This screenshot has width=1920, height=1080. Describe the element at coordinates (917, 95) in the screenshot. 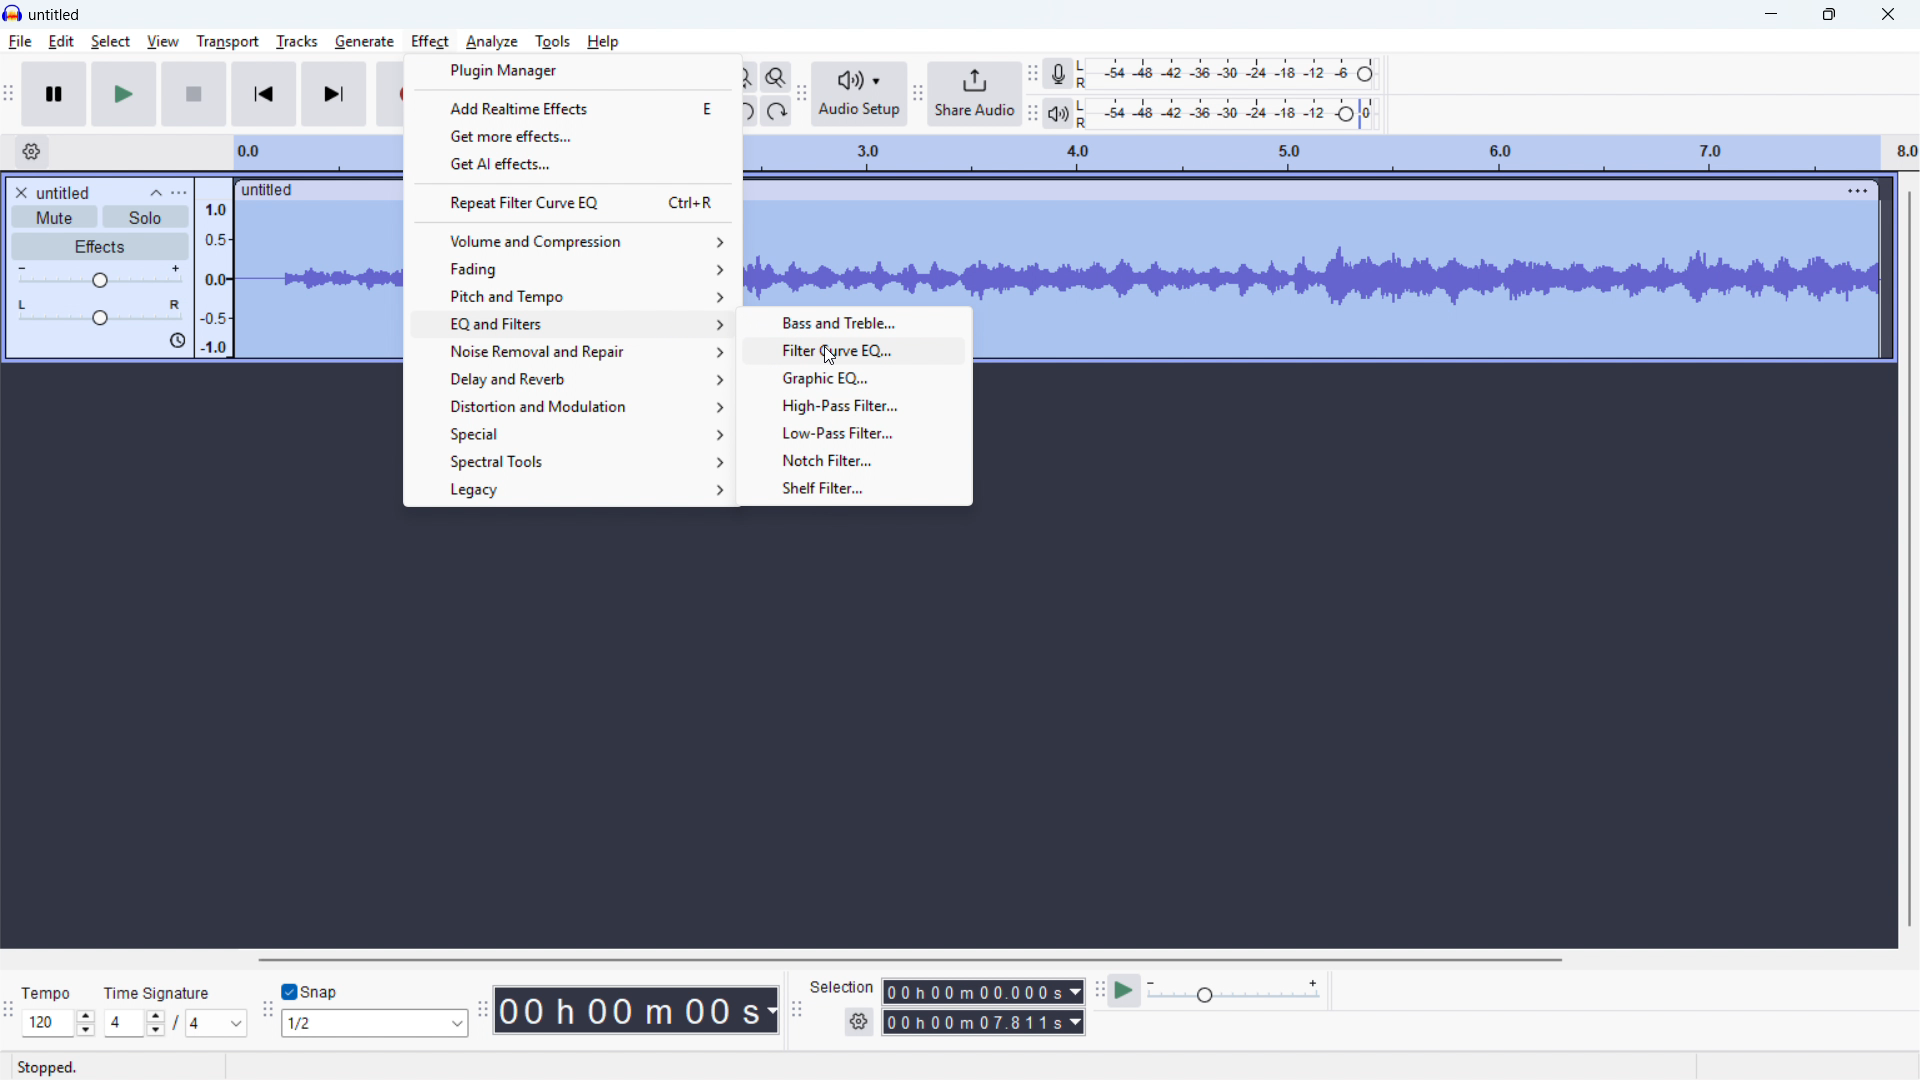

I see `Share audio toolbar ` at that location.